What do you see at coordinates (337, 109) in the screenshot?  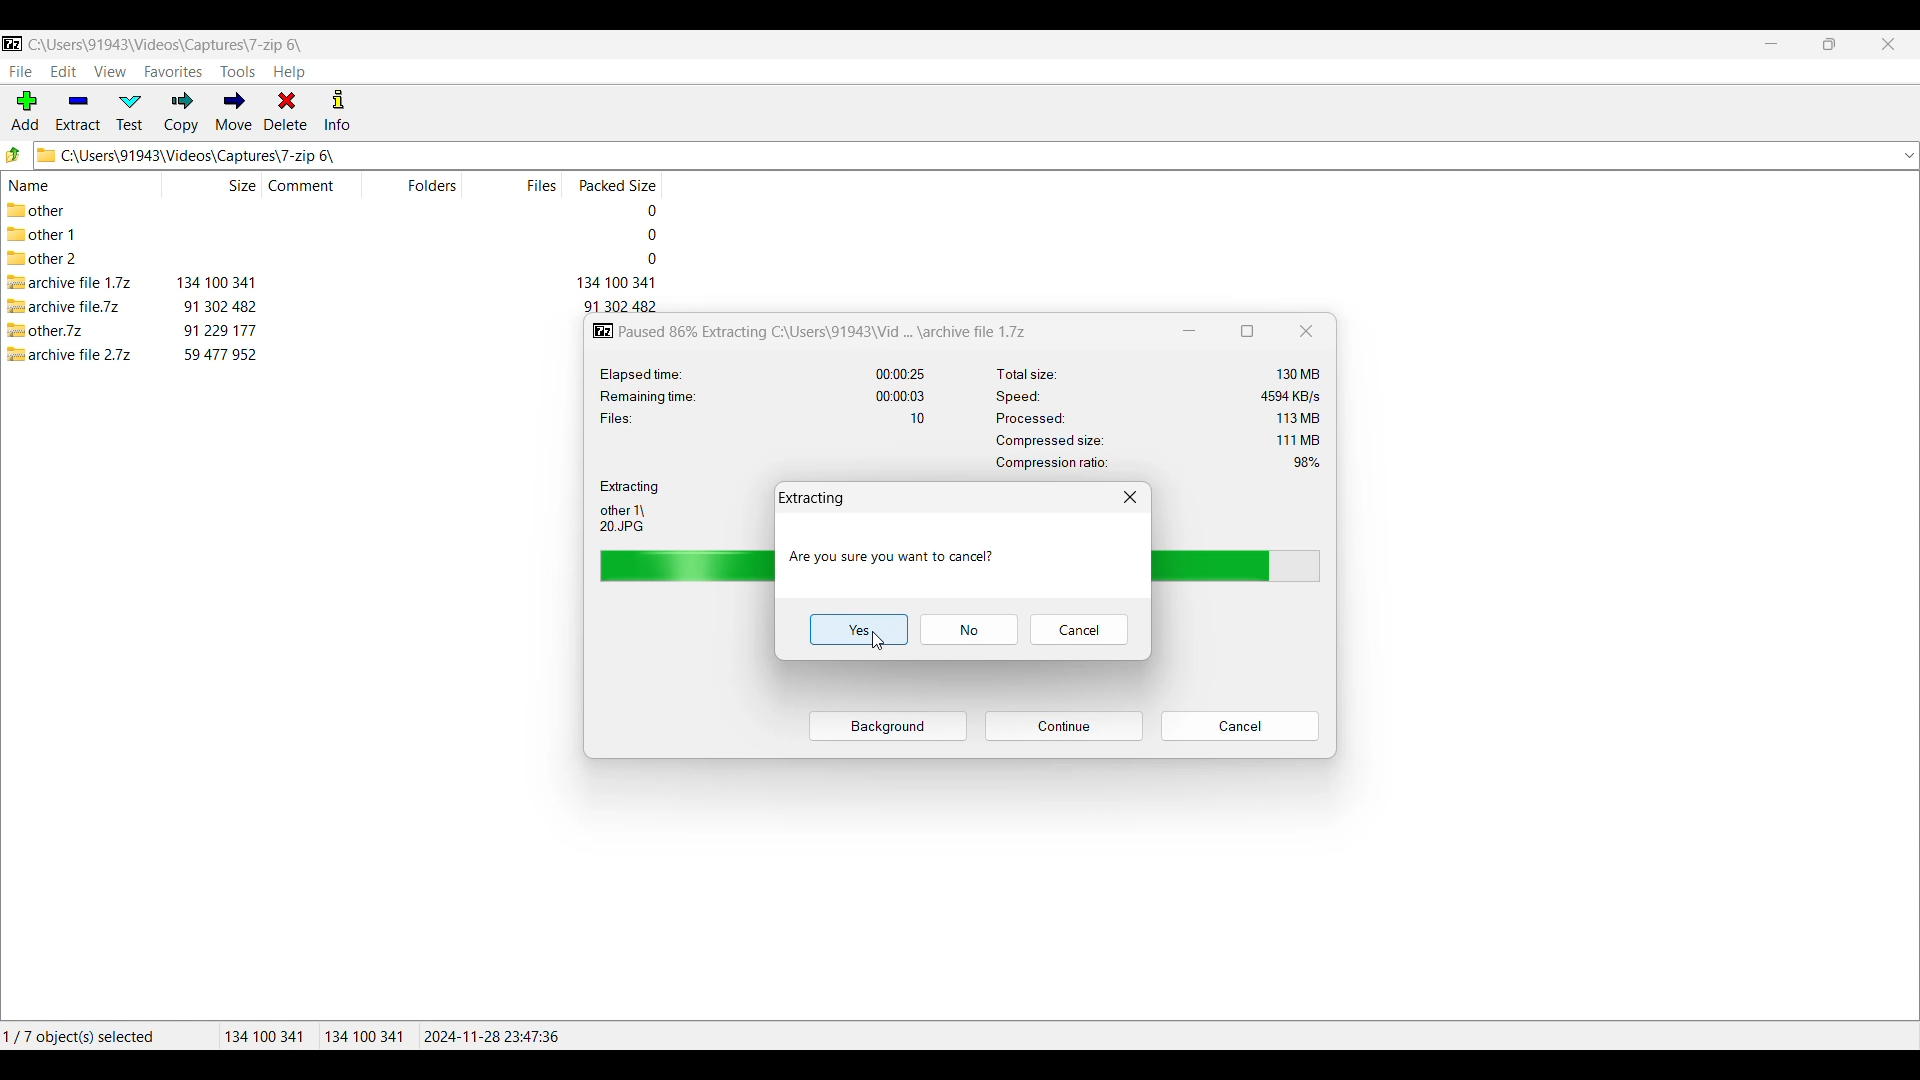 I see `Info` at bounding box center [337, 109].